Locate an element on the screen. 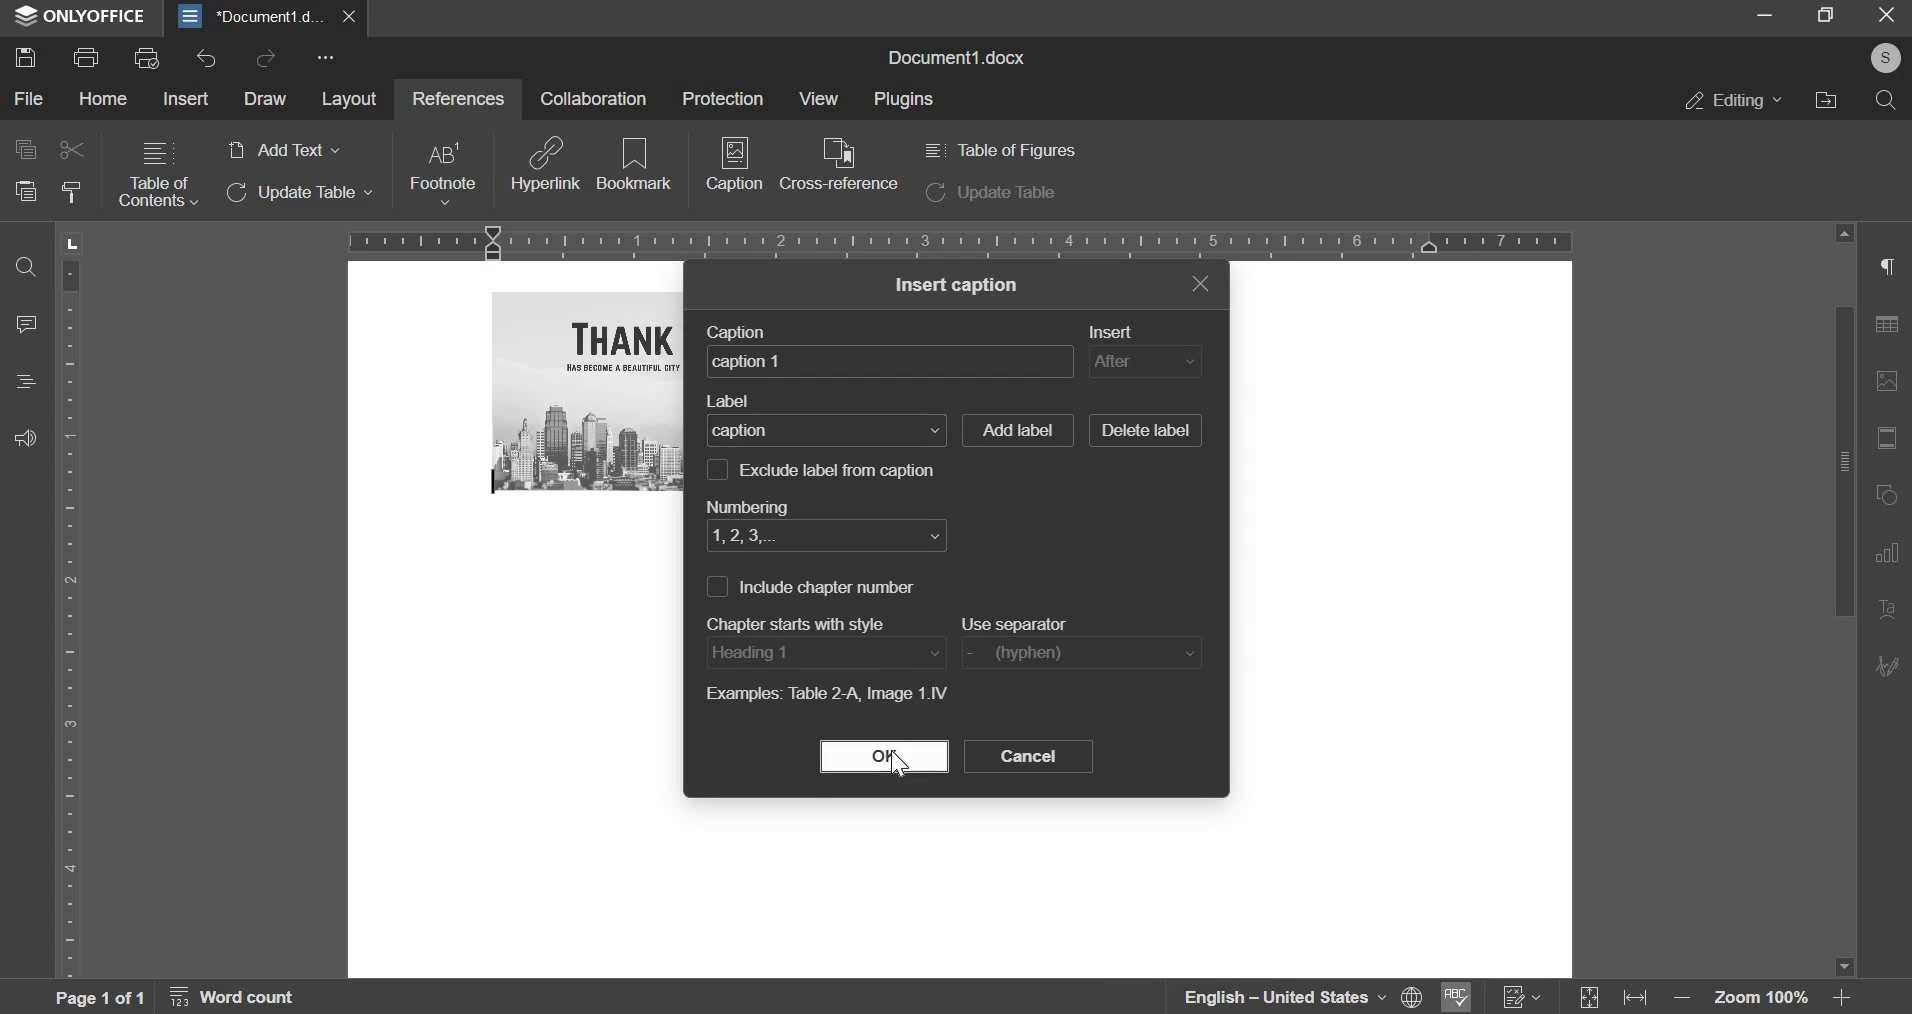  heading is located at coordinates (26, 381).